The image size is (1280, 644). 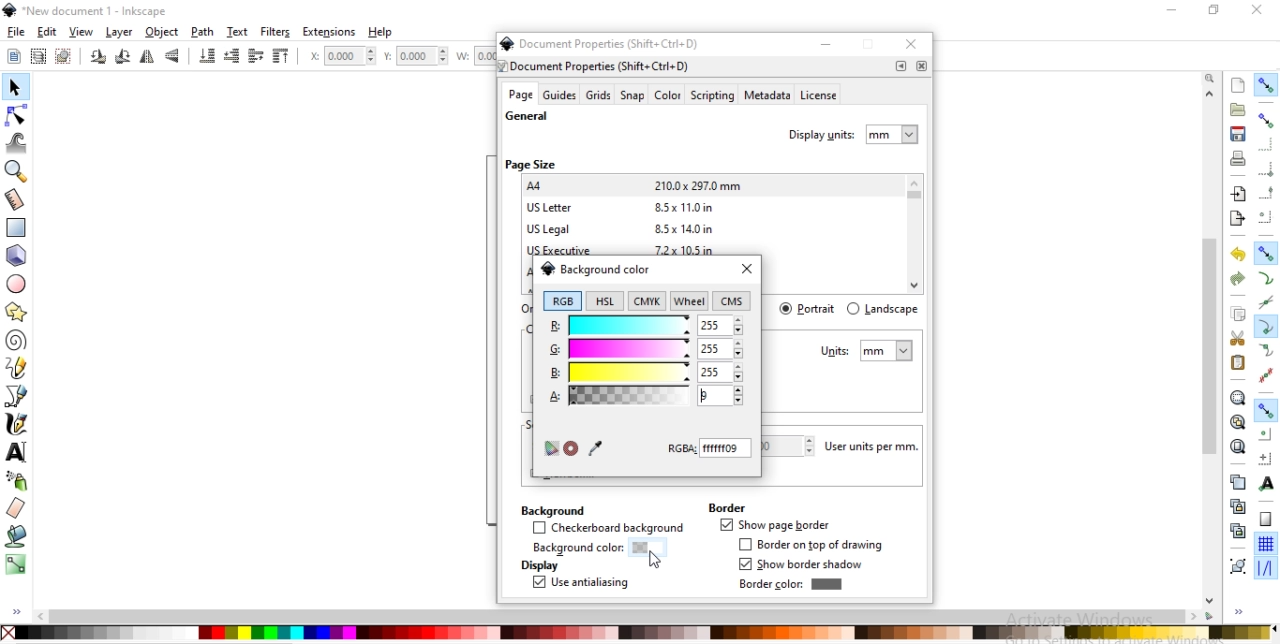 I want to click on measurement tools, so click(x=18, y=200).